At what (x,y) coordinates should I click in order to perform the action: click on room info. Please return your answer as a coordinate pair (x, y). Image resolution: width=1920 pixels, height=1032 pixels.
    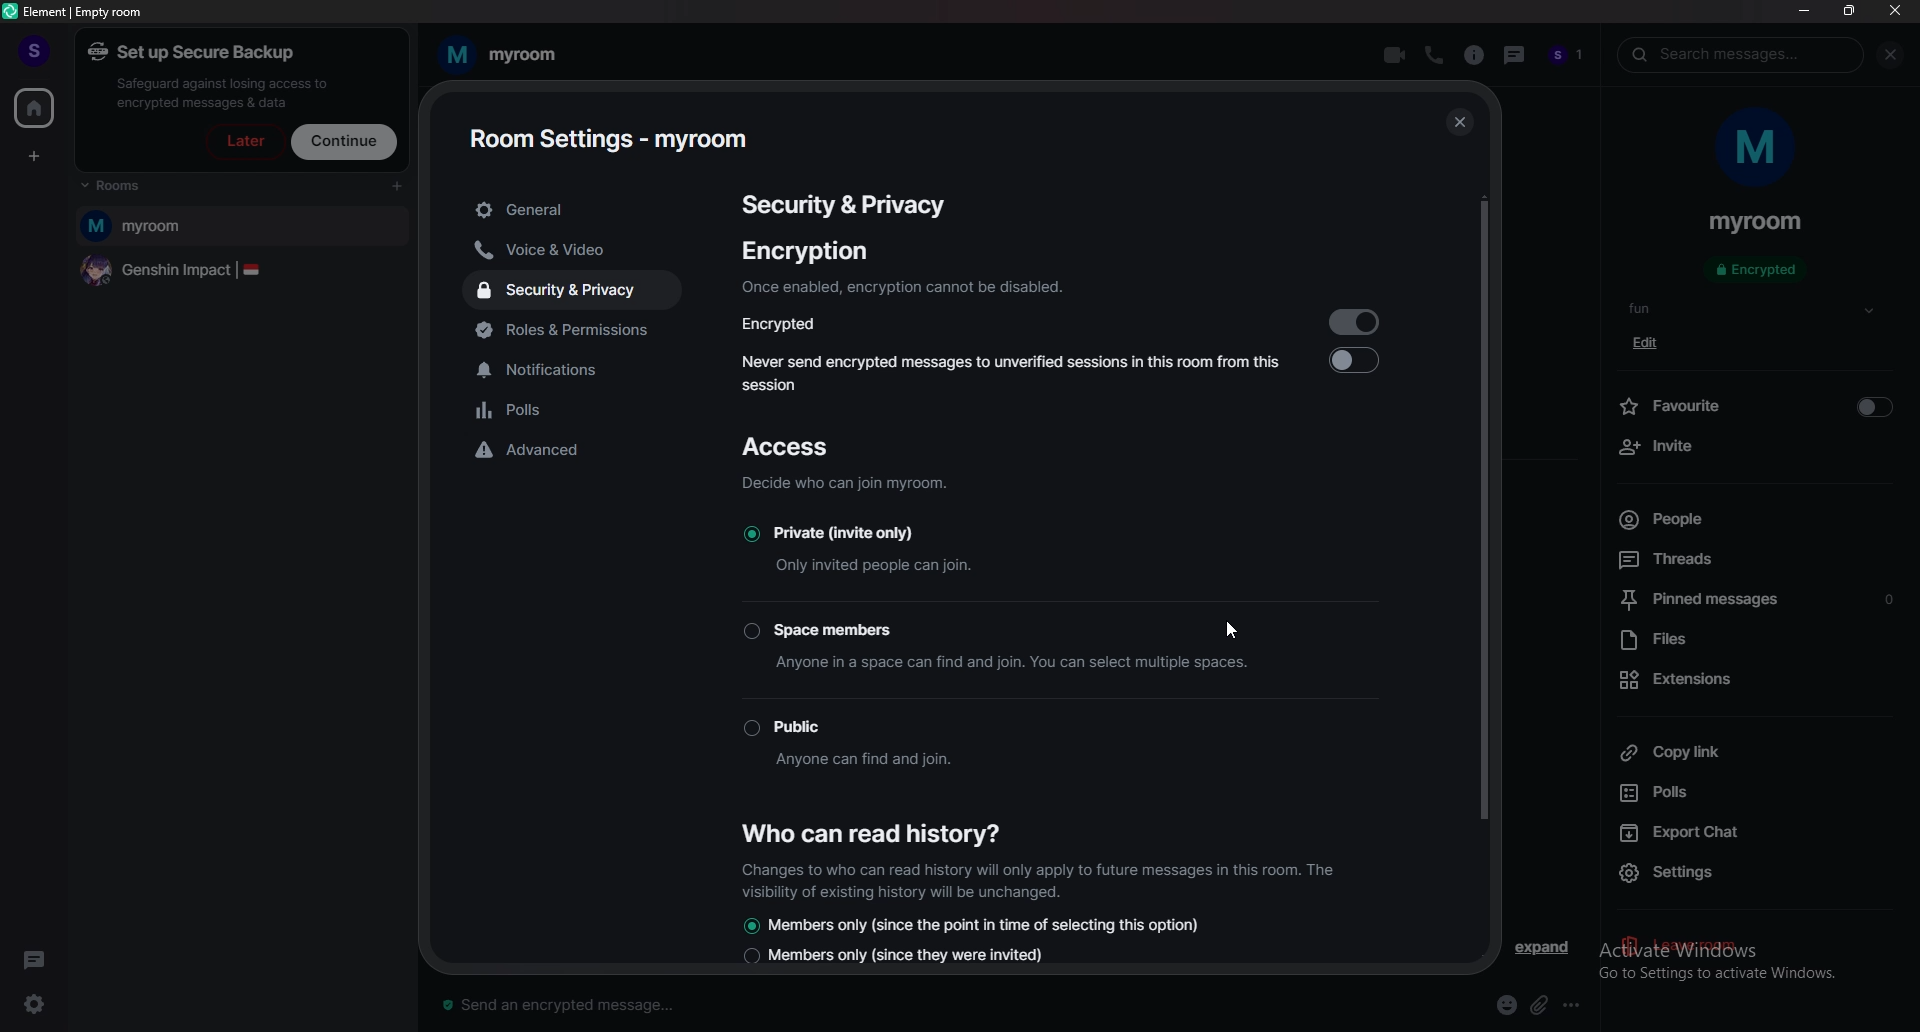
    Looking at the image, I should click on (1474, 56).